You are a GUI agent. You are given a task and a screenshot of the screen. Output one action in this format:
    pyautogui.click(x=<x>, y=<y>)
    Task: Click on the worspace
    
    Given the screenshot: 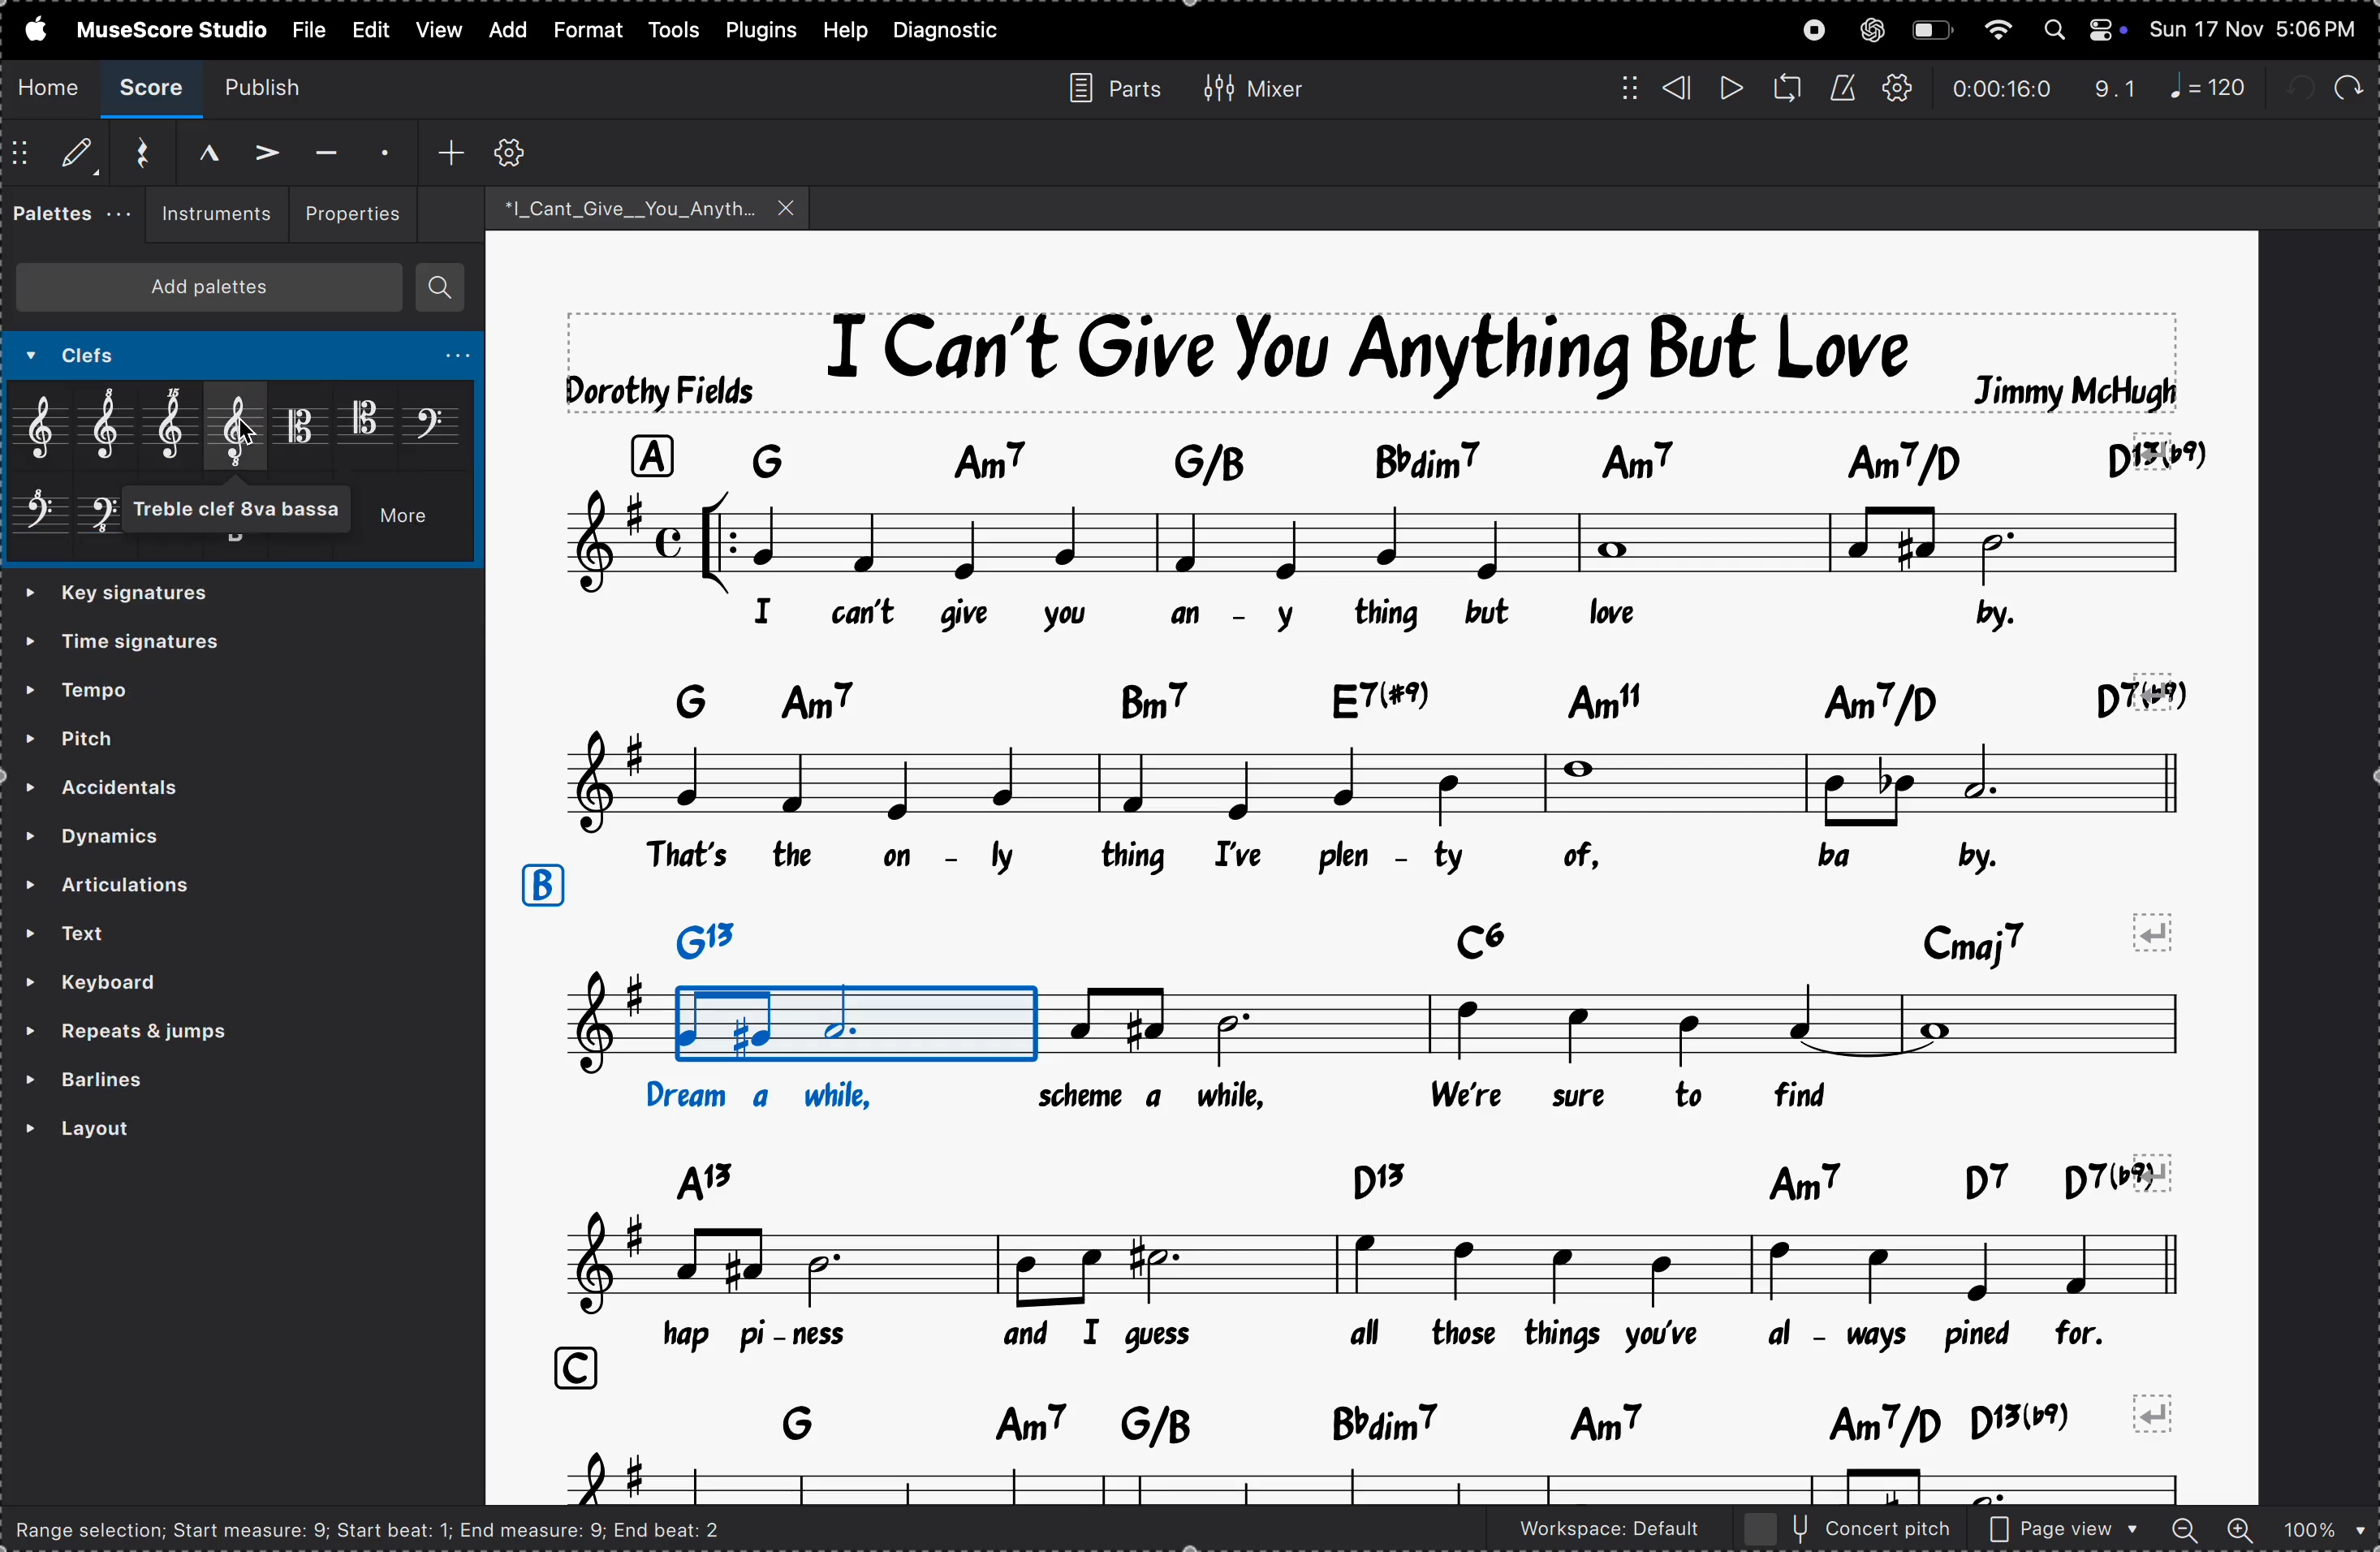 What is the action you would take?
    pyautogui.click(x=1591, y=1533)
    